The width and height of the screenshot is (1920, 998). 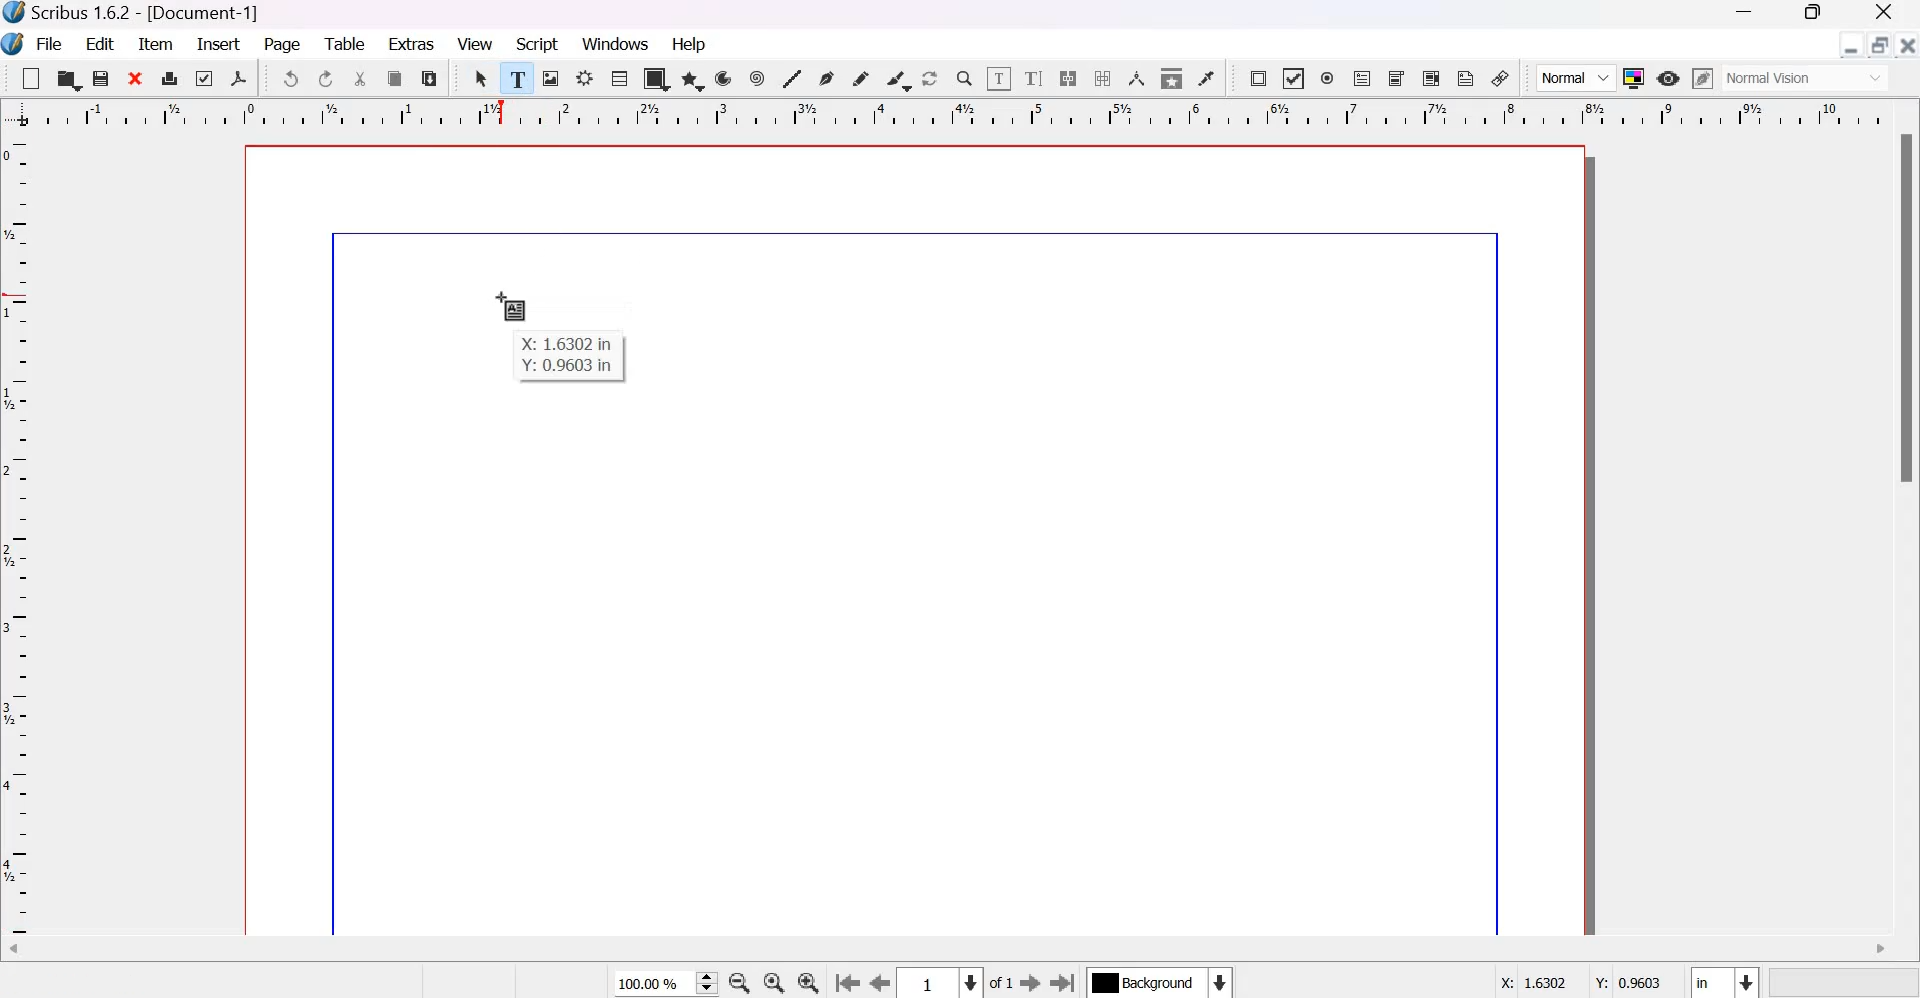 I want to click on , so click(x=964, y=77).